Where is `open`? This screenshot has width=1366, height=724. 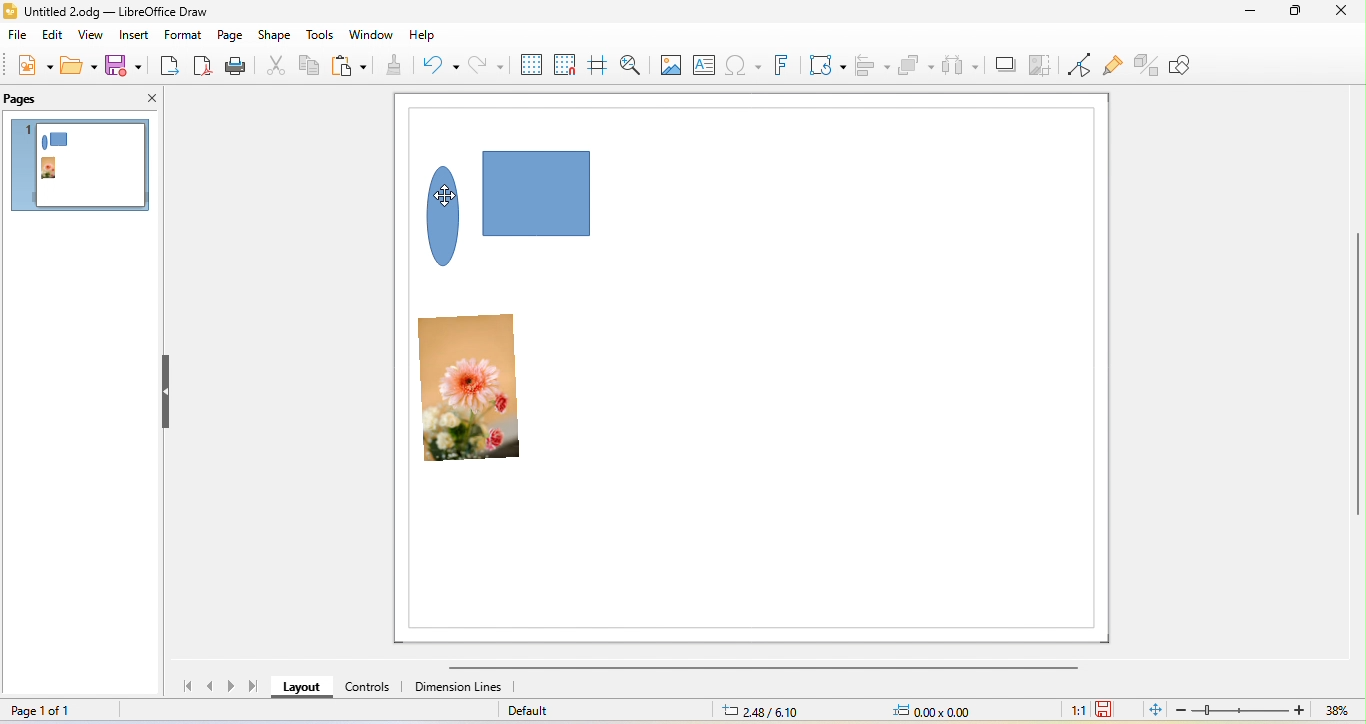 open is located at coordinates (79, 68).